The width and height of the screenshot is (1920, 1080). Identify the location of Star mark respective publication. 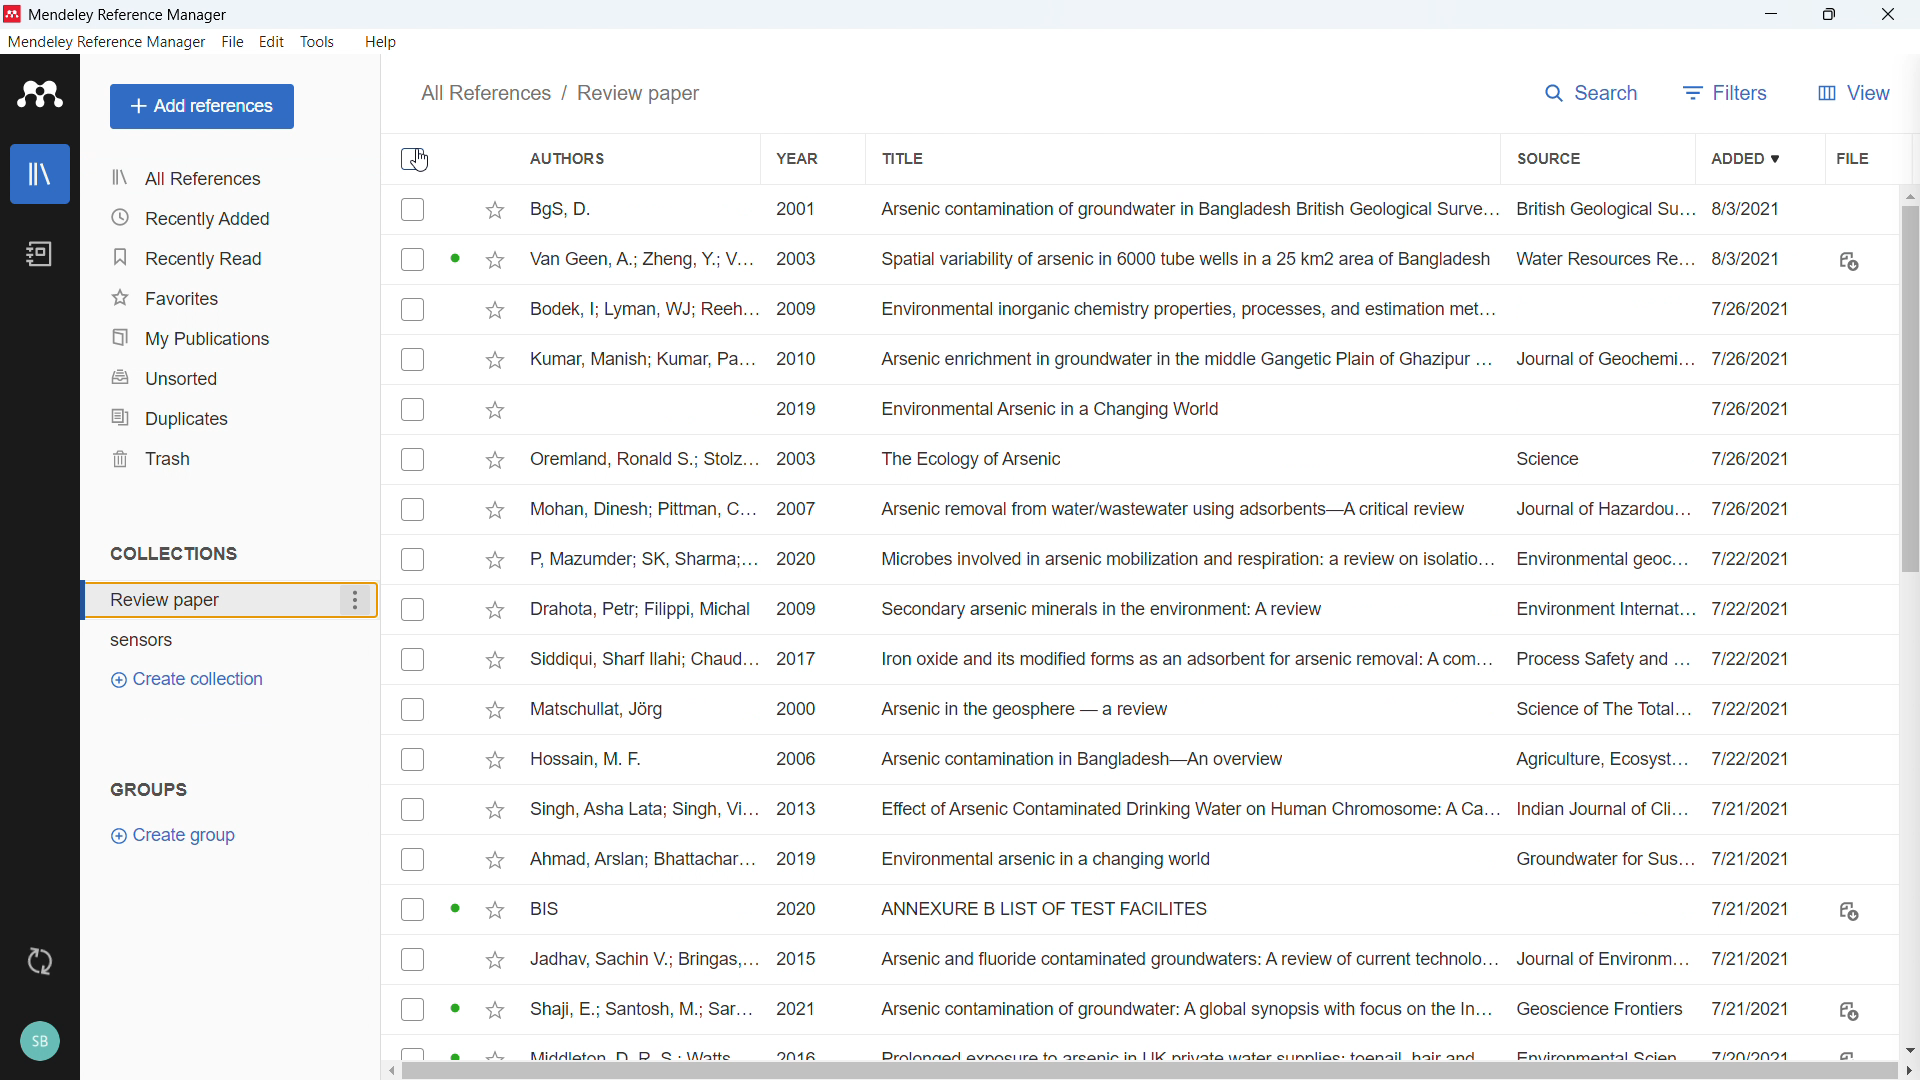
(495, 511).